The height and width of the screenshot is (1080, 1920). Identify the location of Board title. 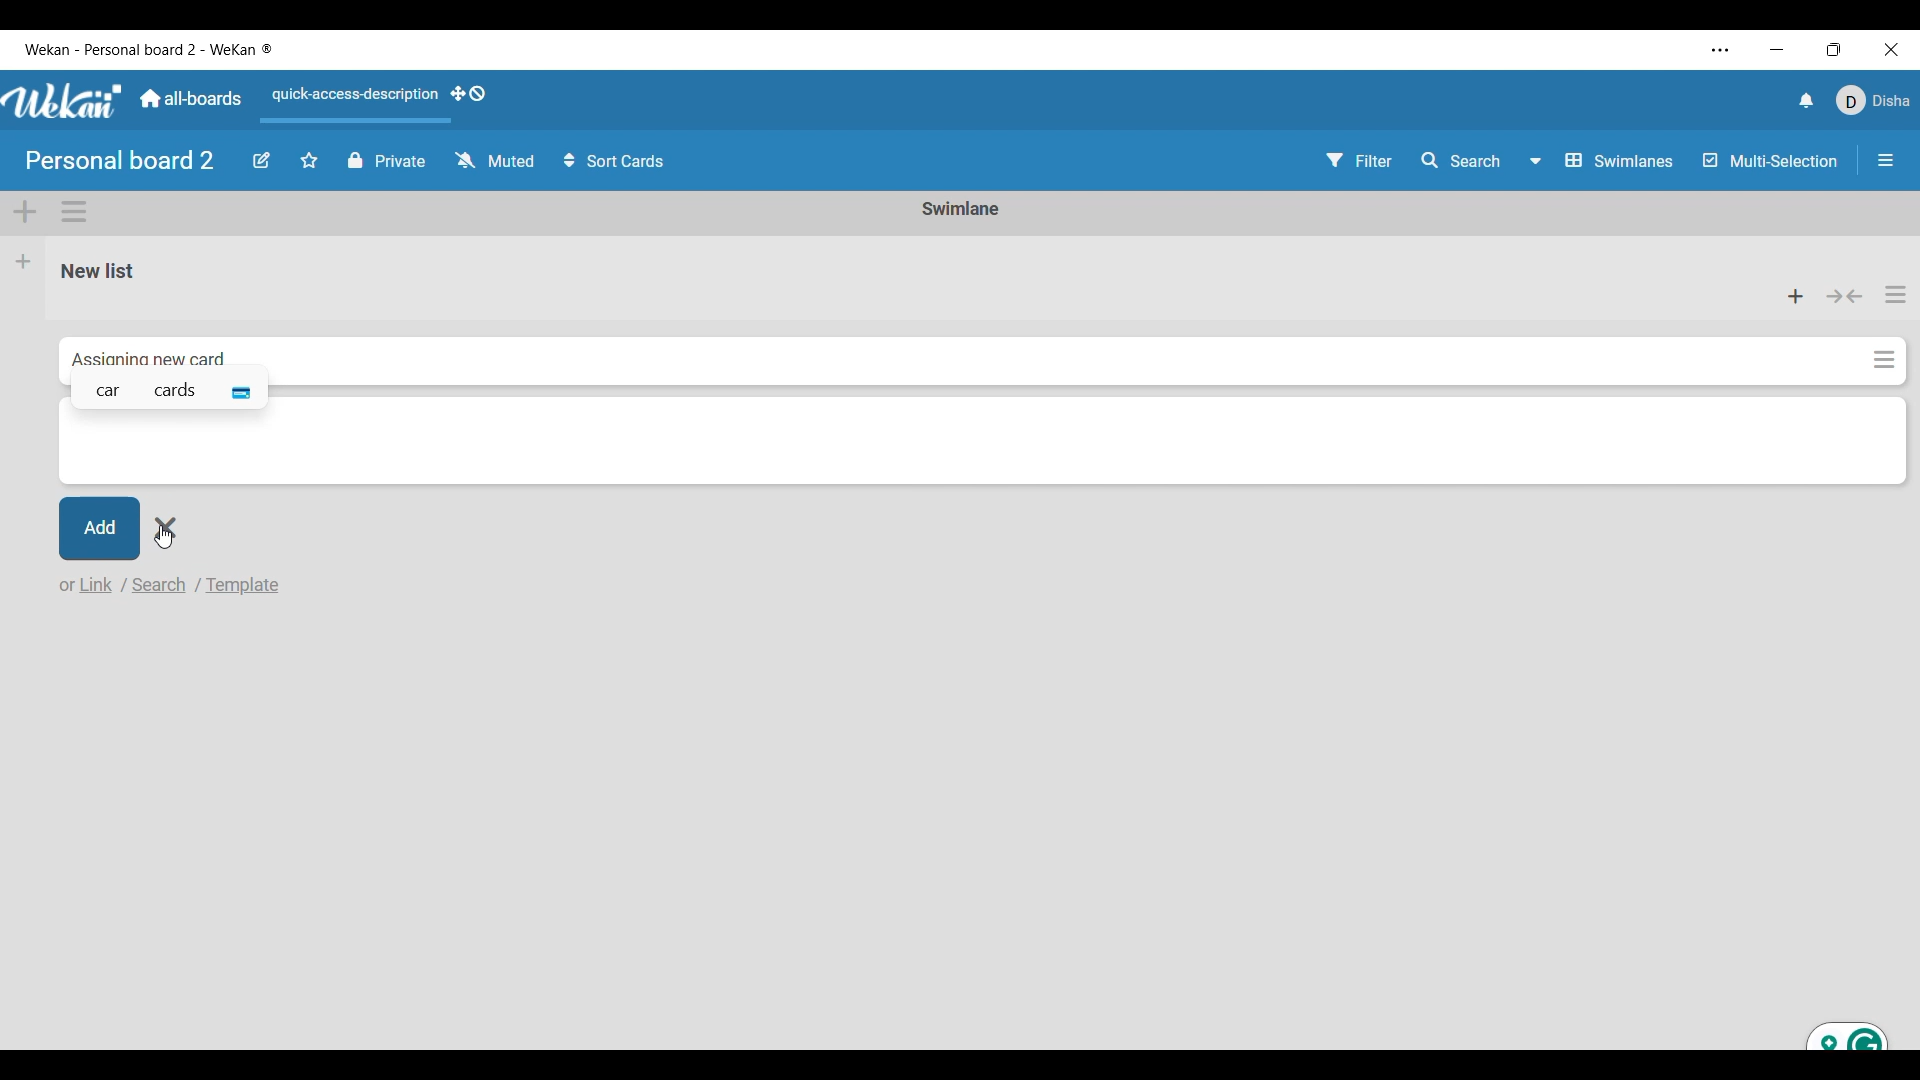
(121, 160).